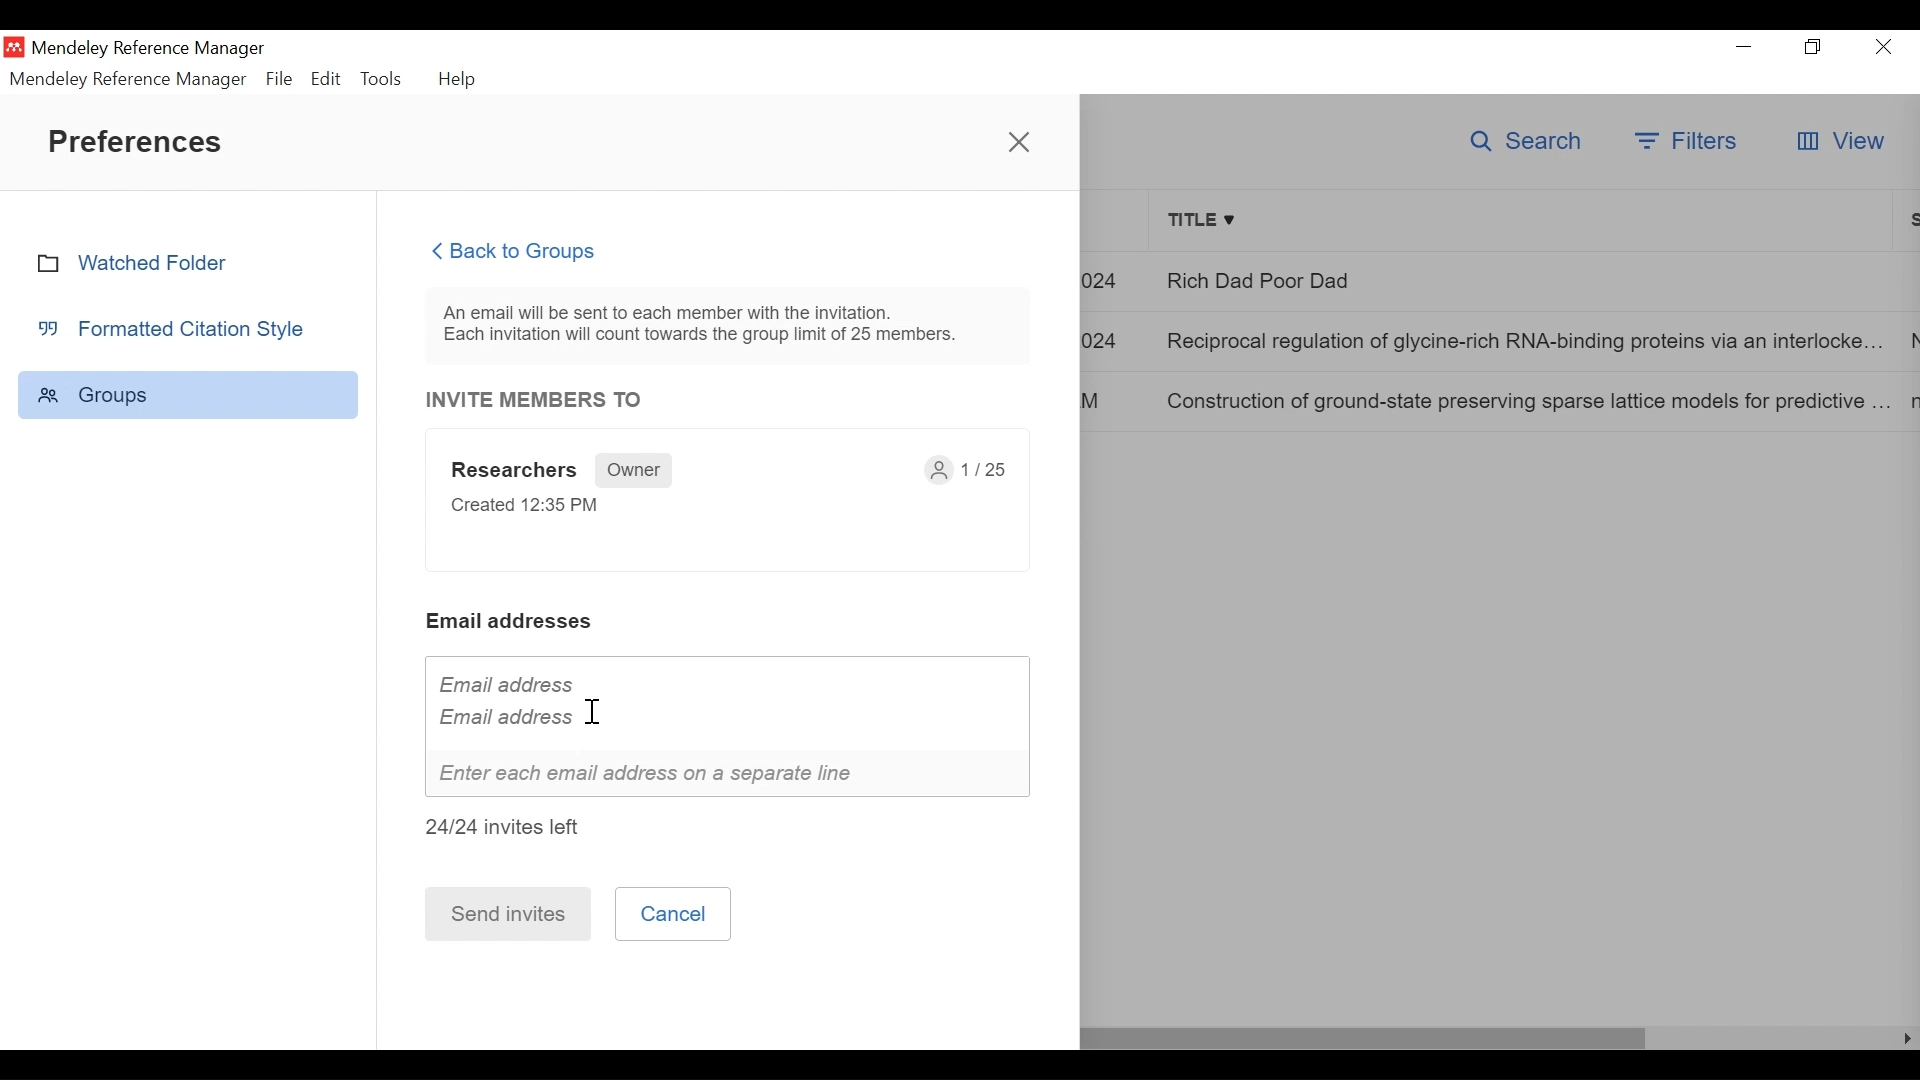 Image resolution: width=1920 pixels, height=1080 pixels. I want to click on Restore, so click(1813, 46).